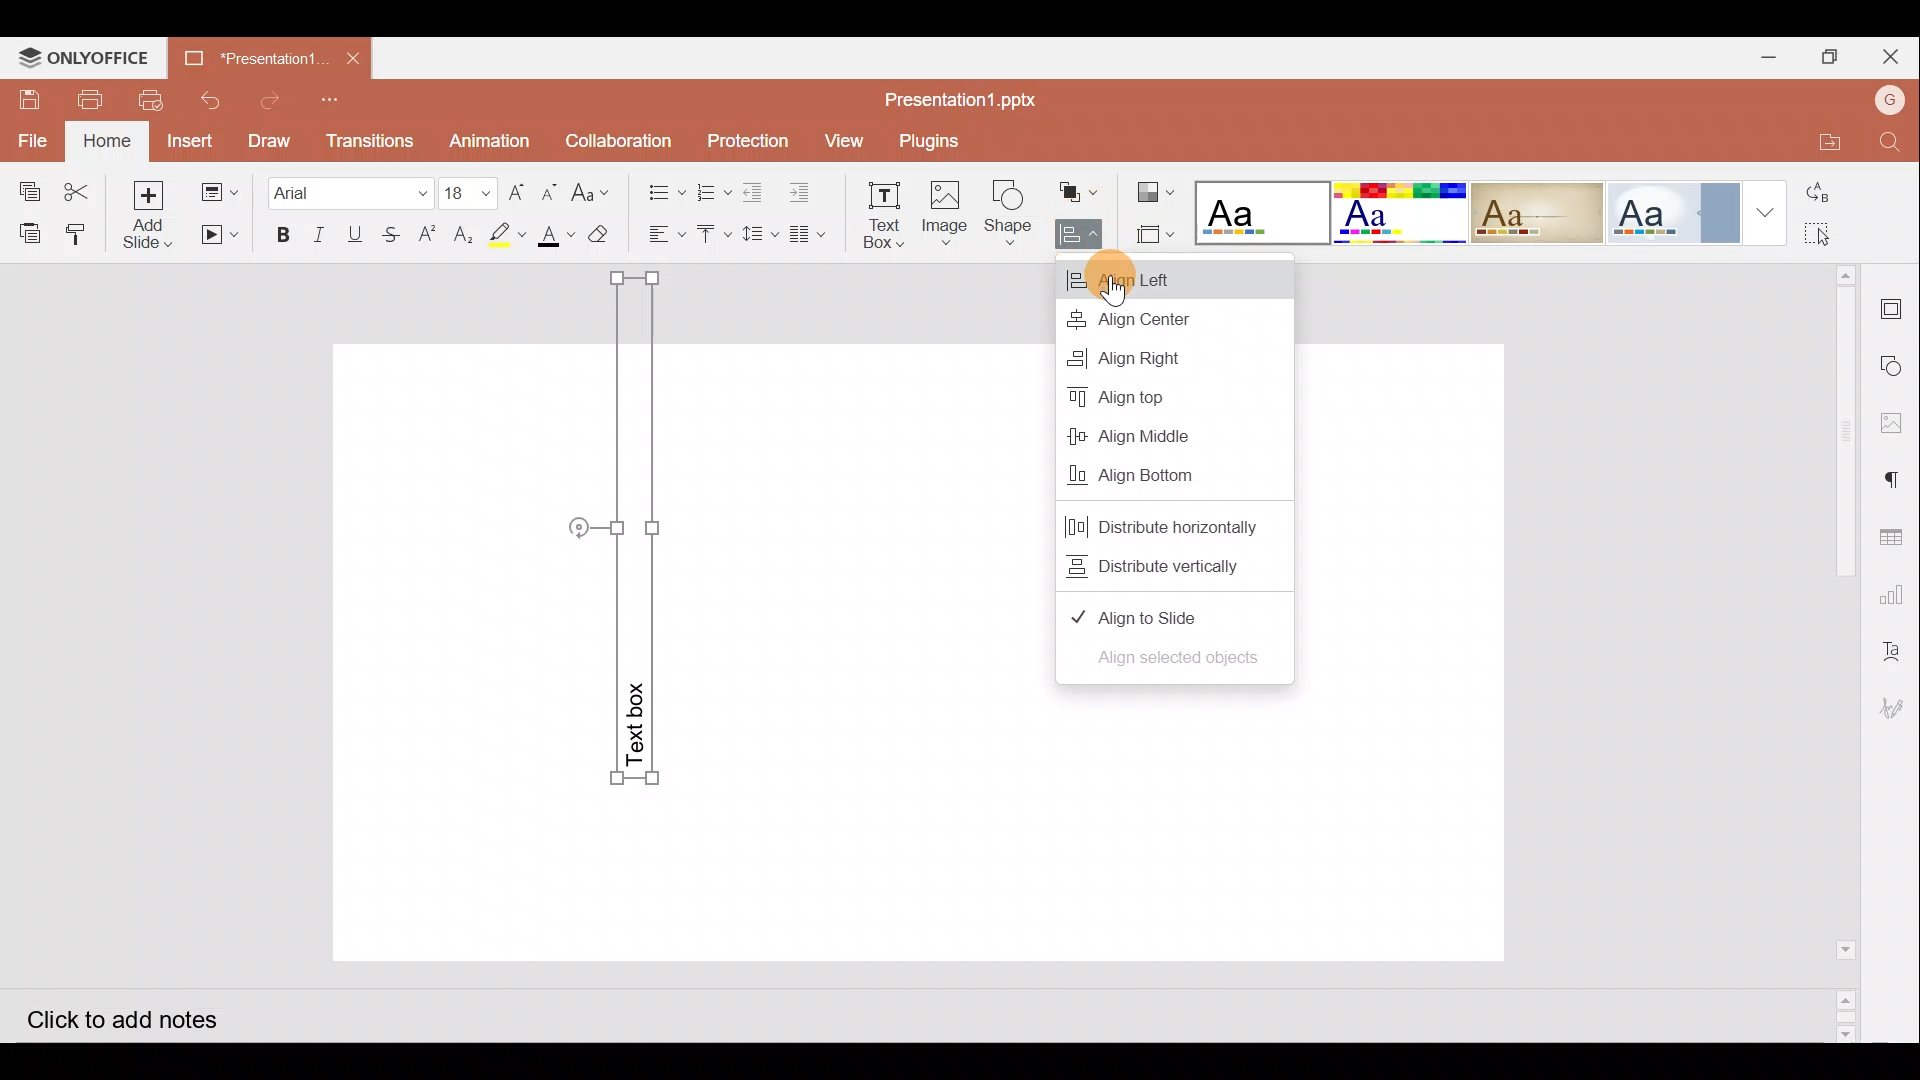  Describe the element at coordinates (272, 100) in the screenshot. I see `Redo` at that location.